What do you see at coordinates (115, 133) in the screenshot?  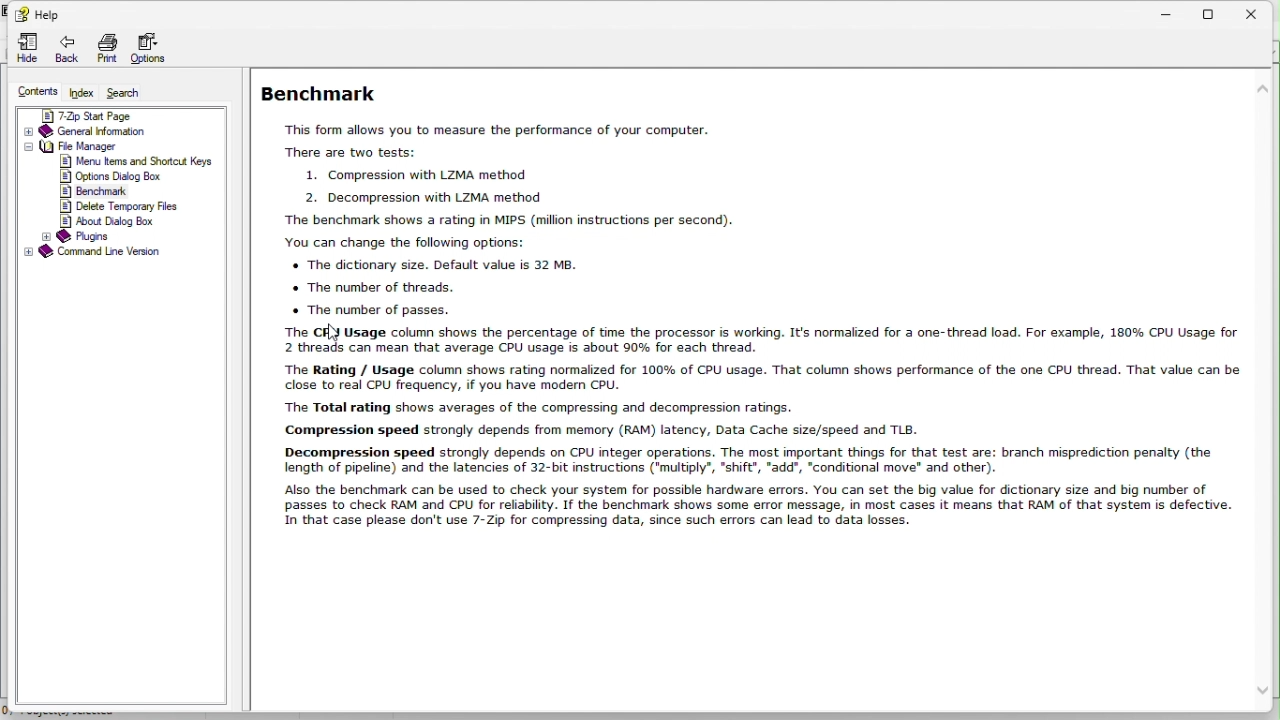 I see `General information` at bounding box center [115, 133].